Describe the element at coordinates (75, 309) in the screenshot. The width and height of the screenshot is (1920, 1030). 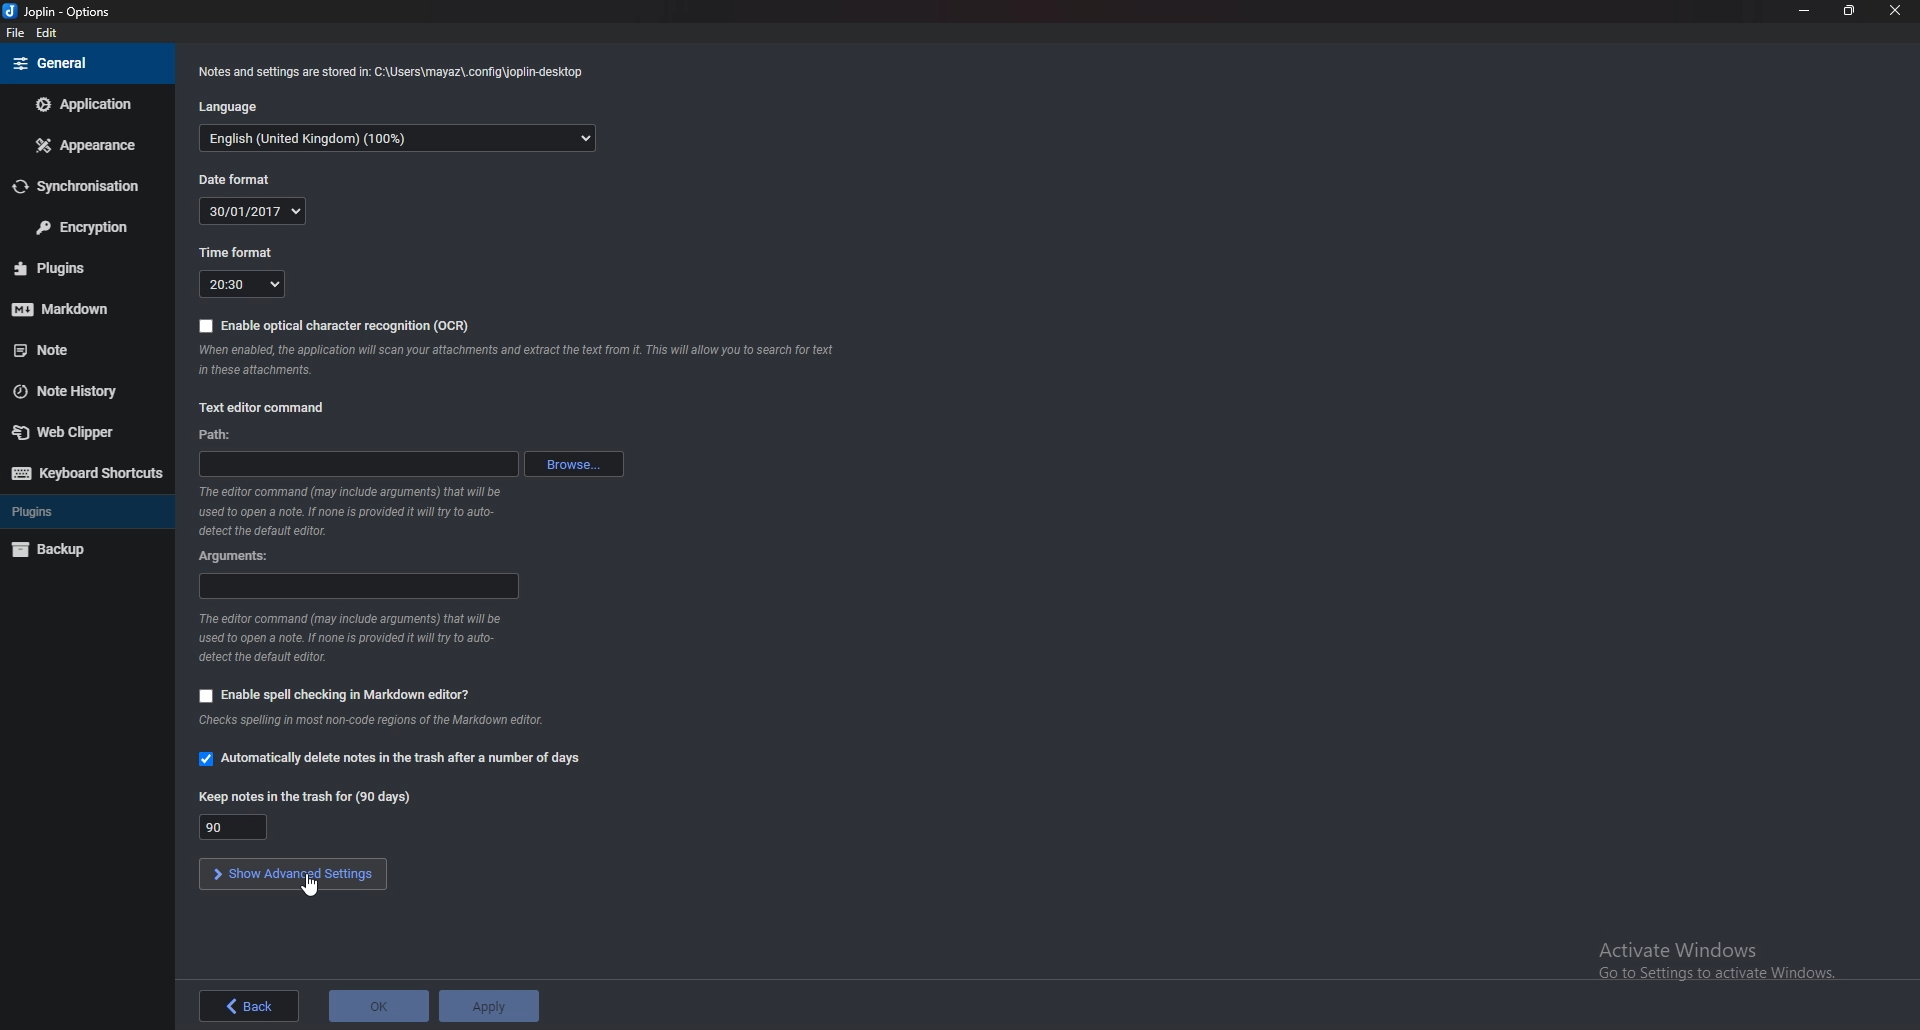
I see `Markdown` at that location.